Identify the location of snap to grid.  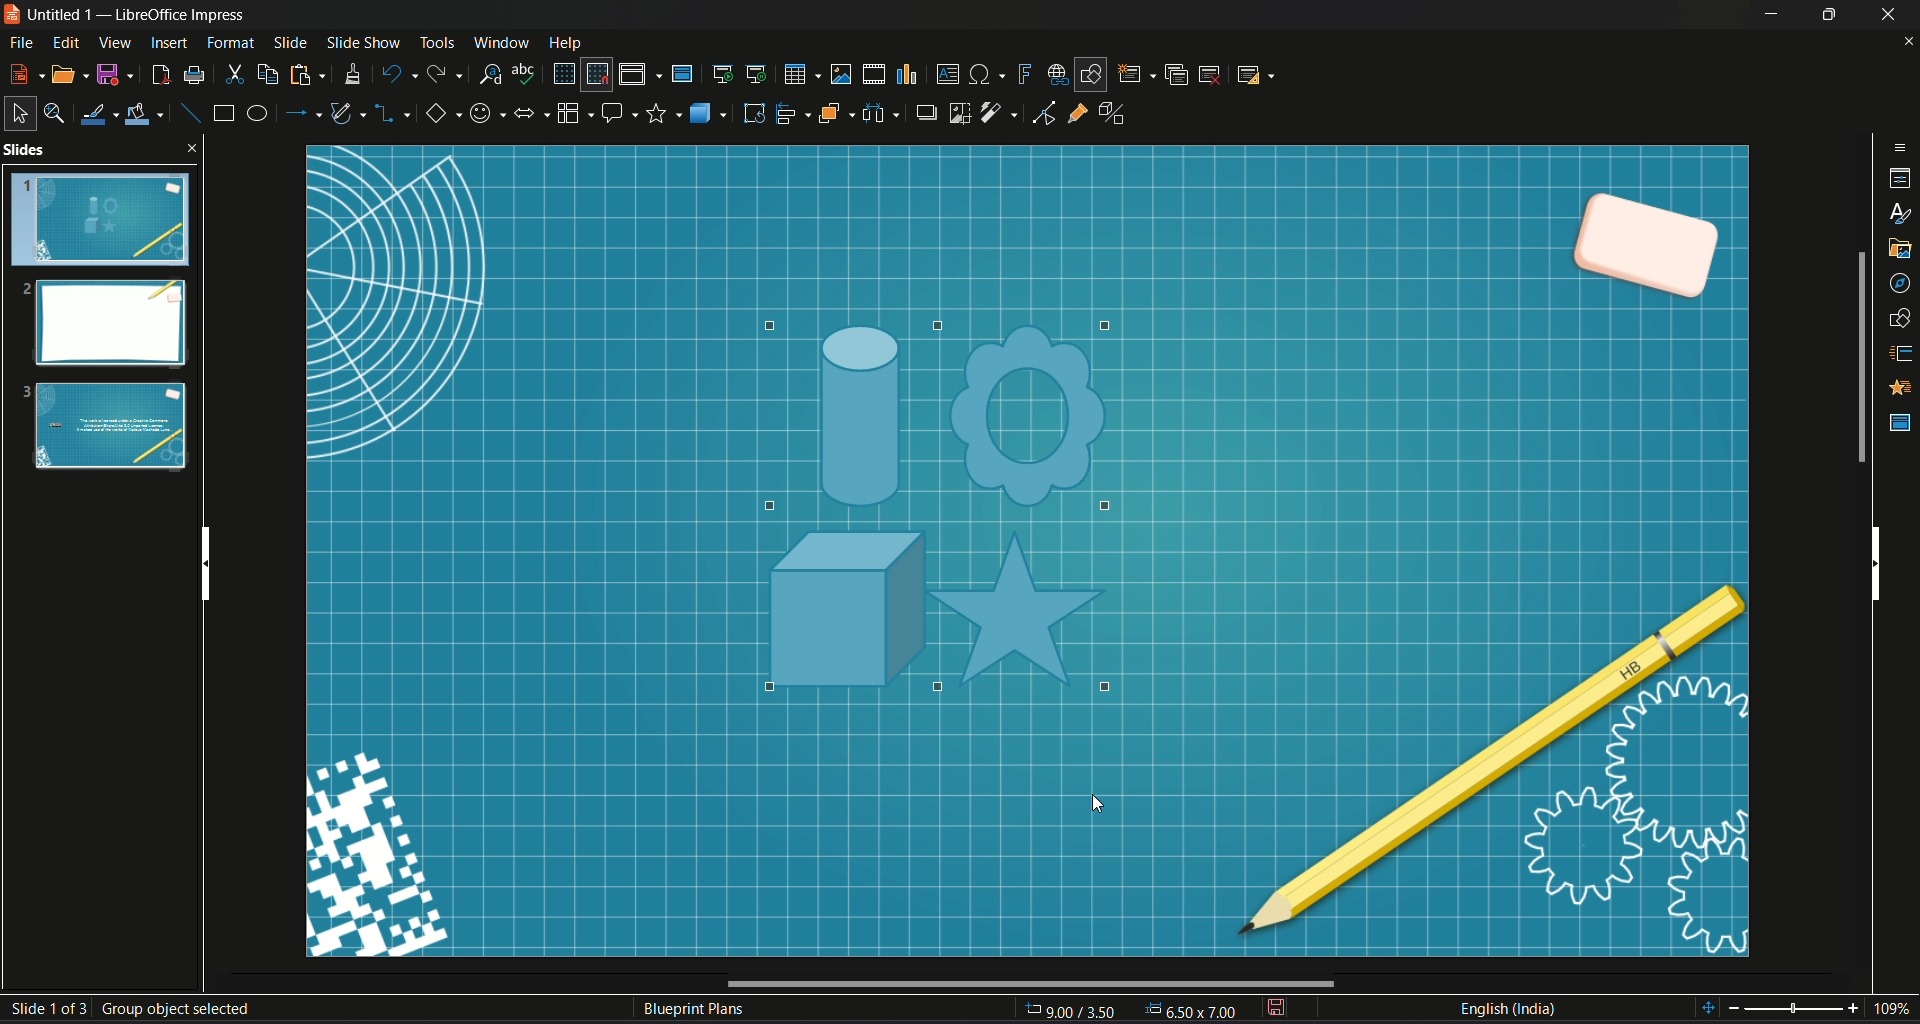
(596, 75).